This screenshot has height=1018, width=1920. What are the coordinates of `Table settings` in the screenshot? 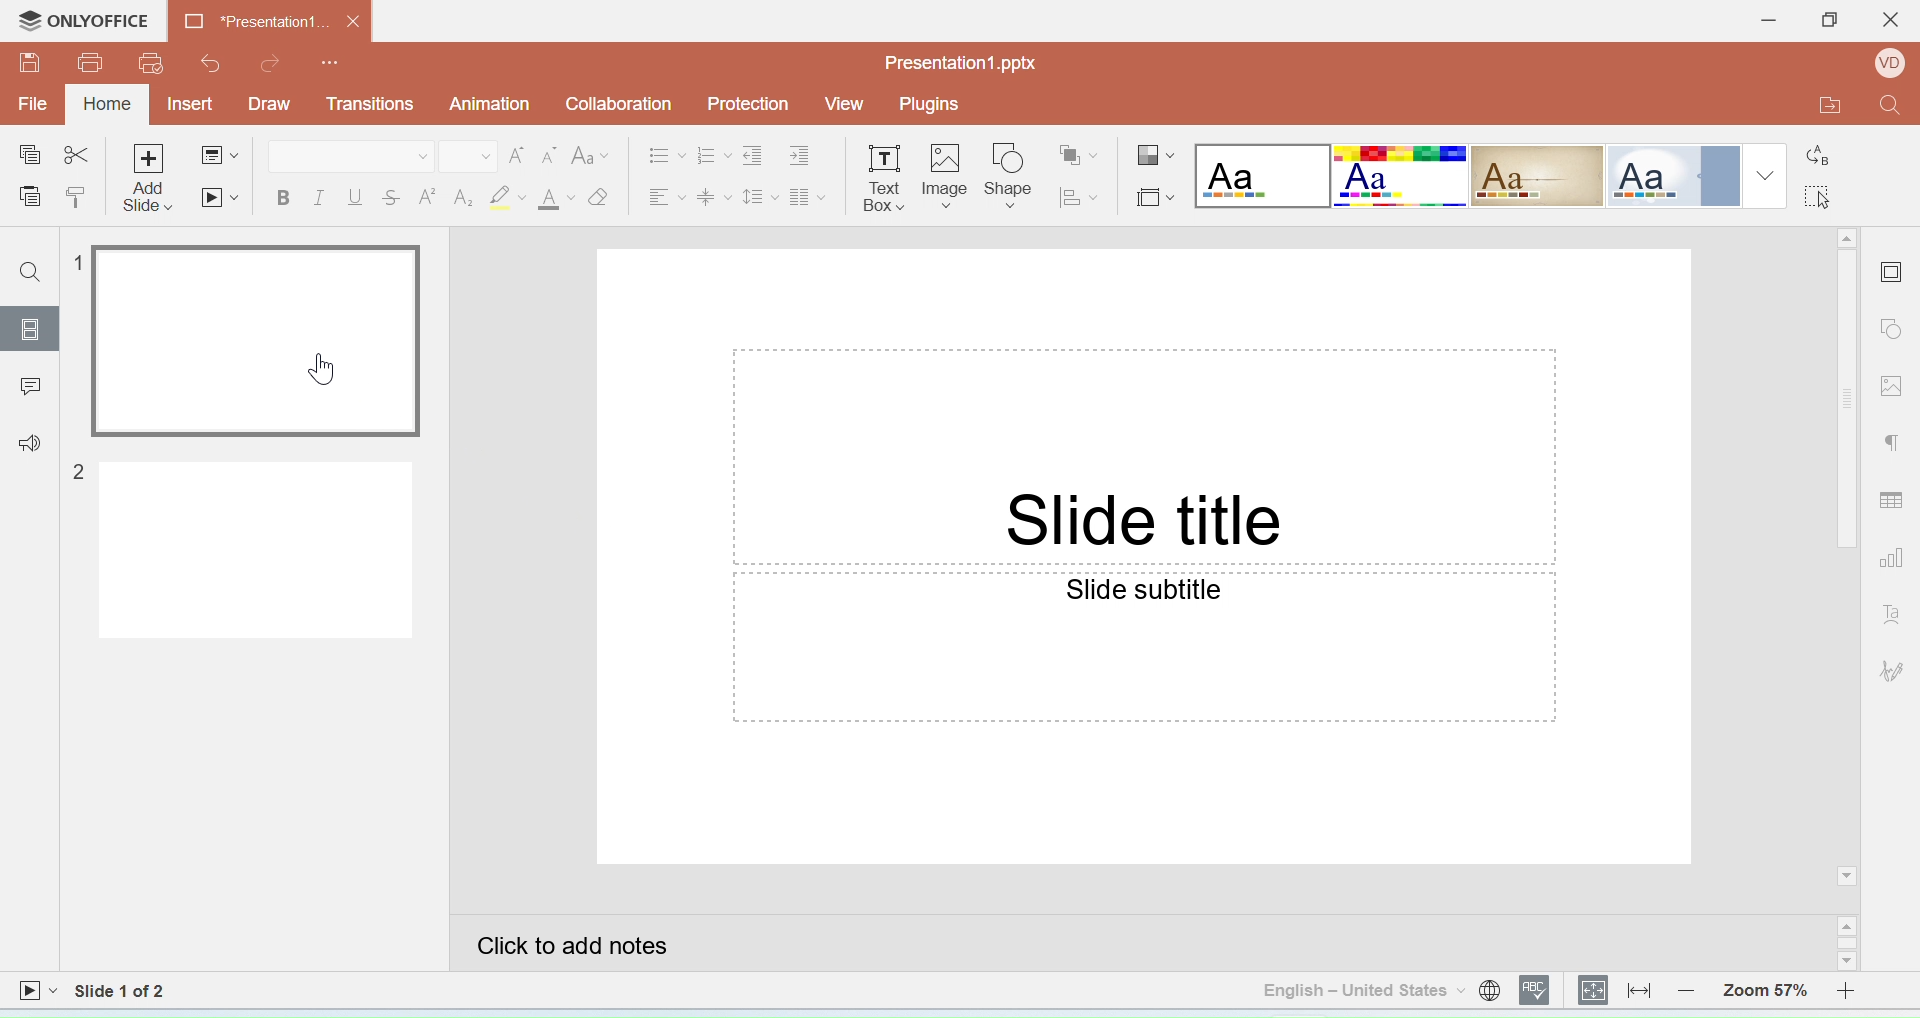 It's located at (1895, 496).